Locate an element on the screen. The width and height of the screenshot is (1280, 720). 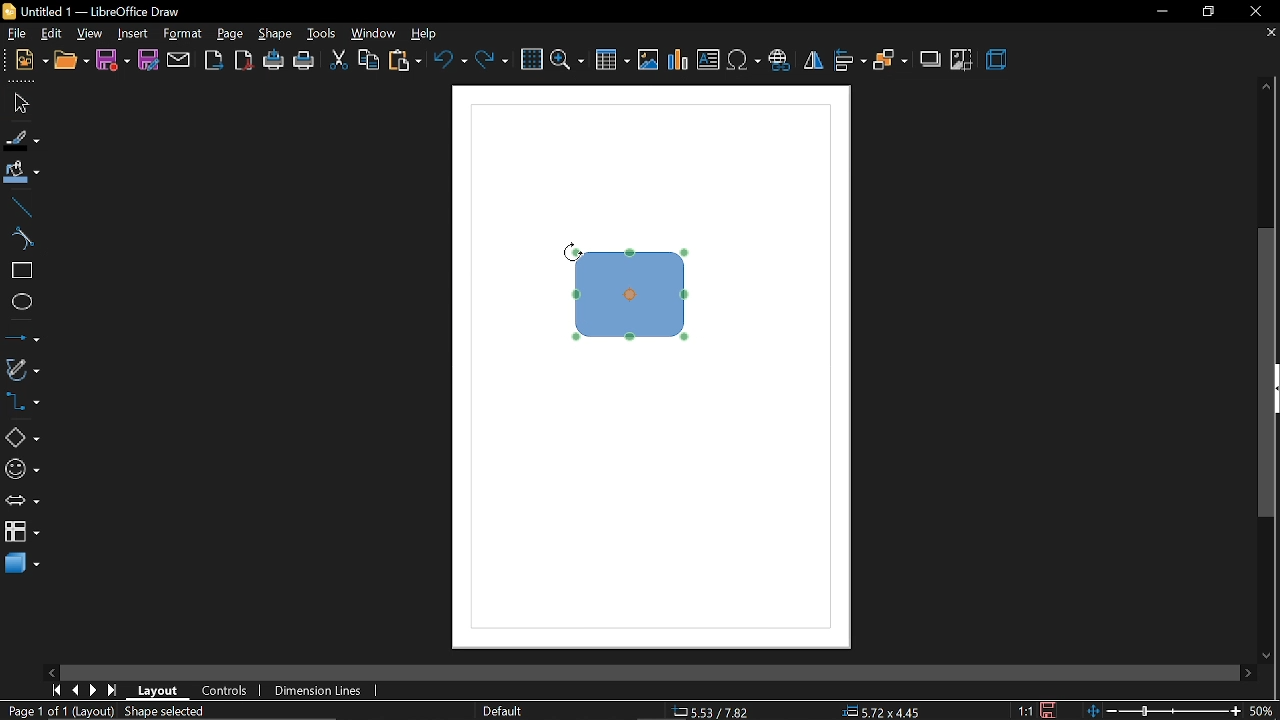
move left is located at coordinates (53, 673).